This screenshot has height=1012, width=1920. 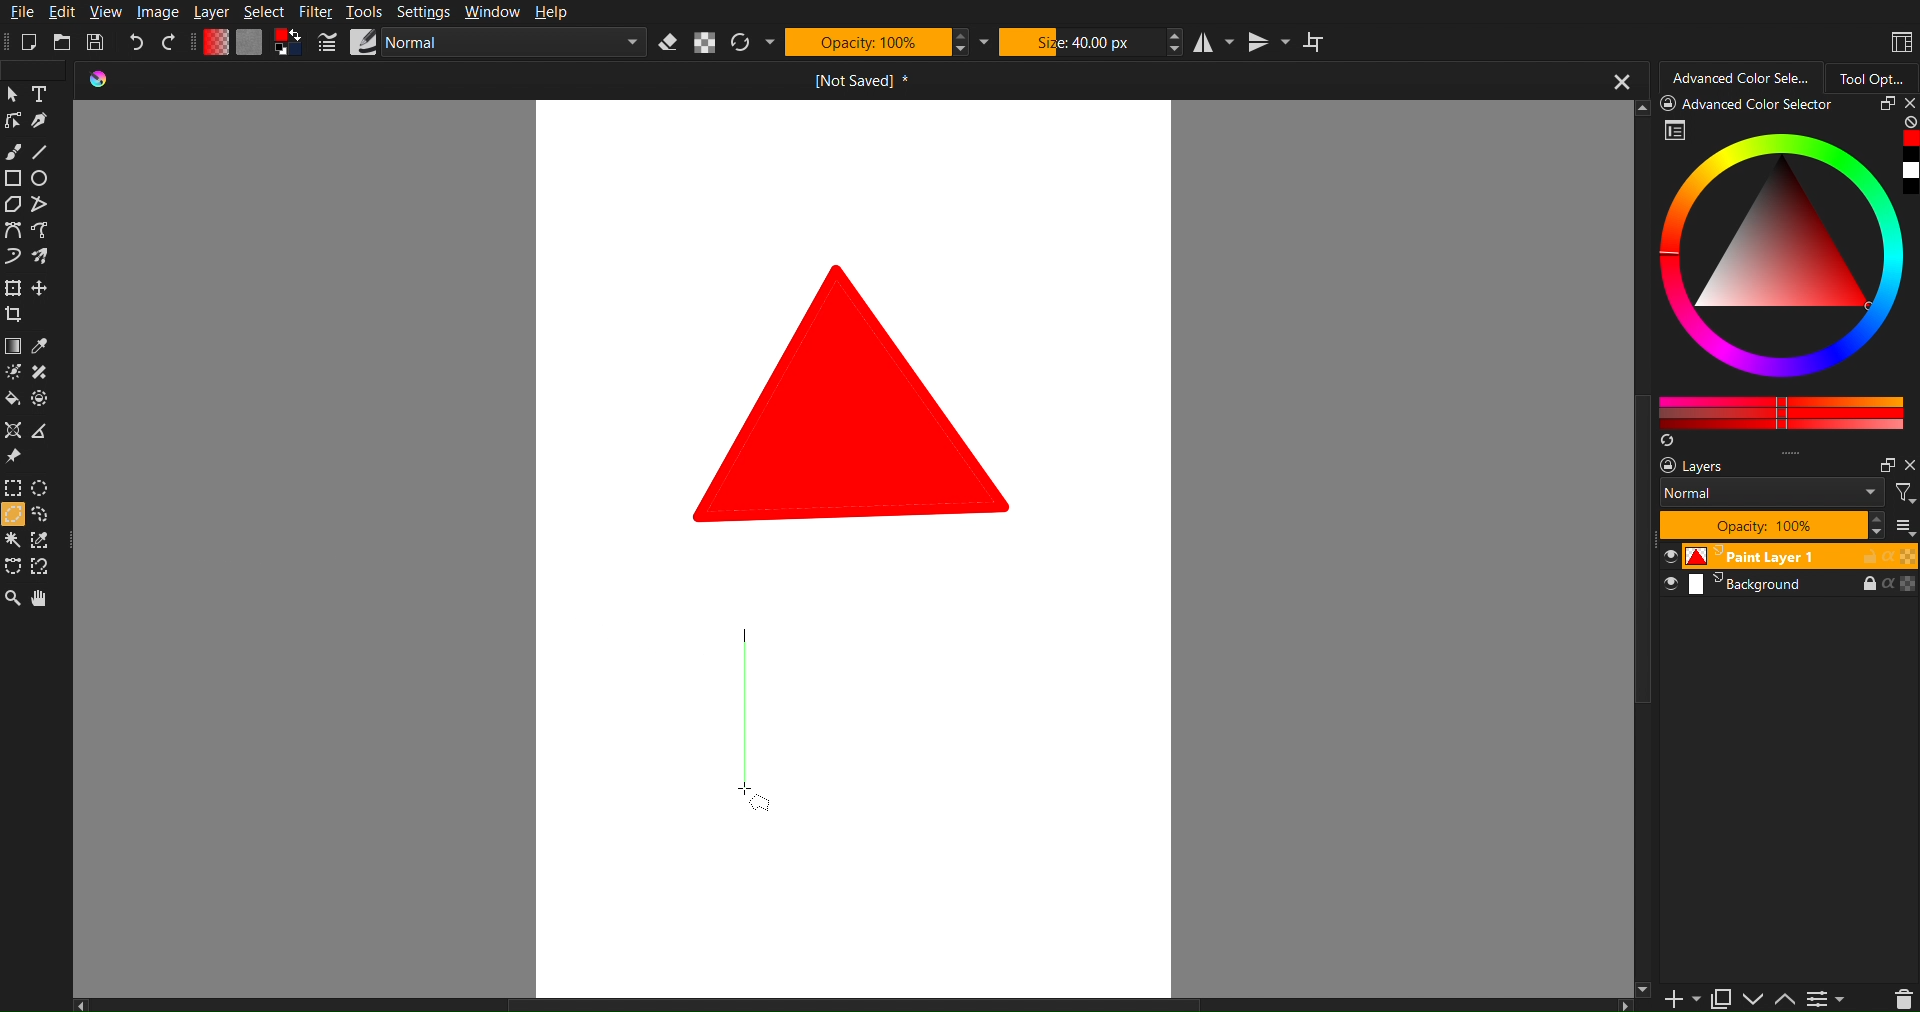 I want to click on Wraparound, so click(x=1317, y=42).